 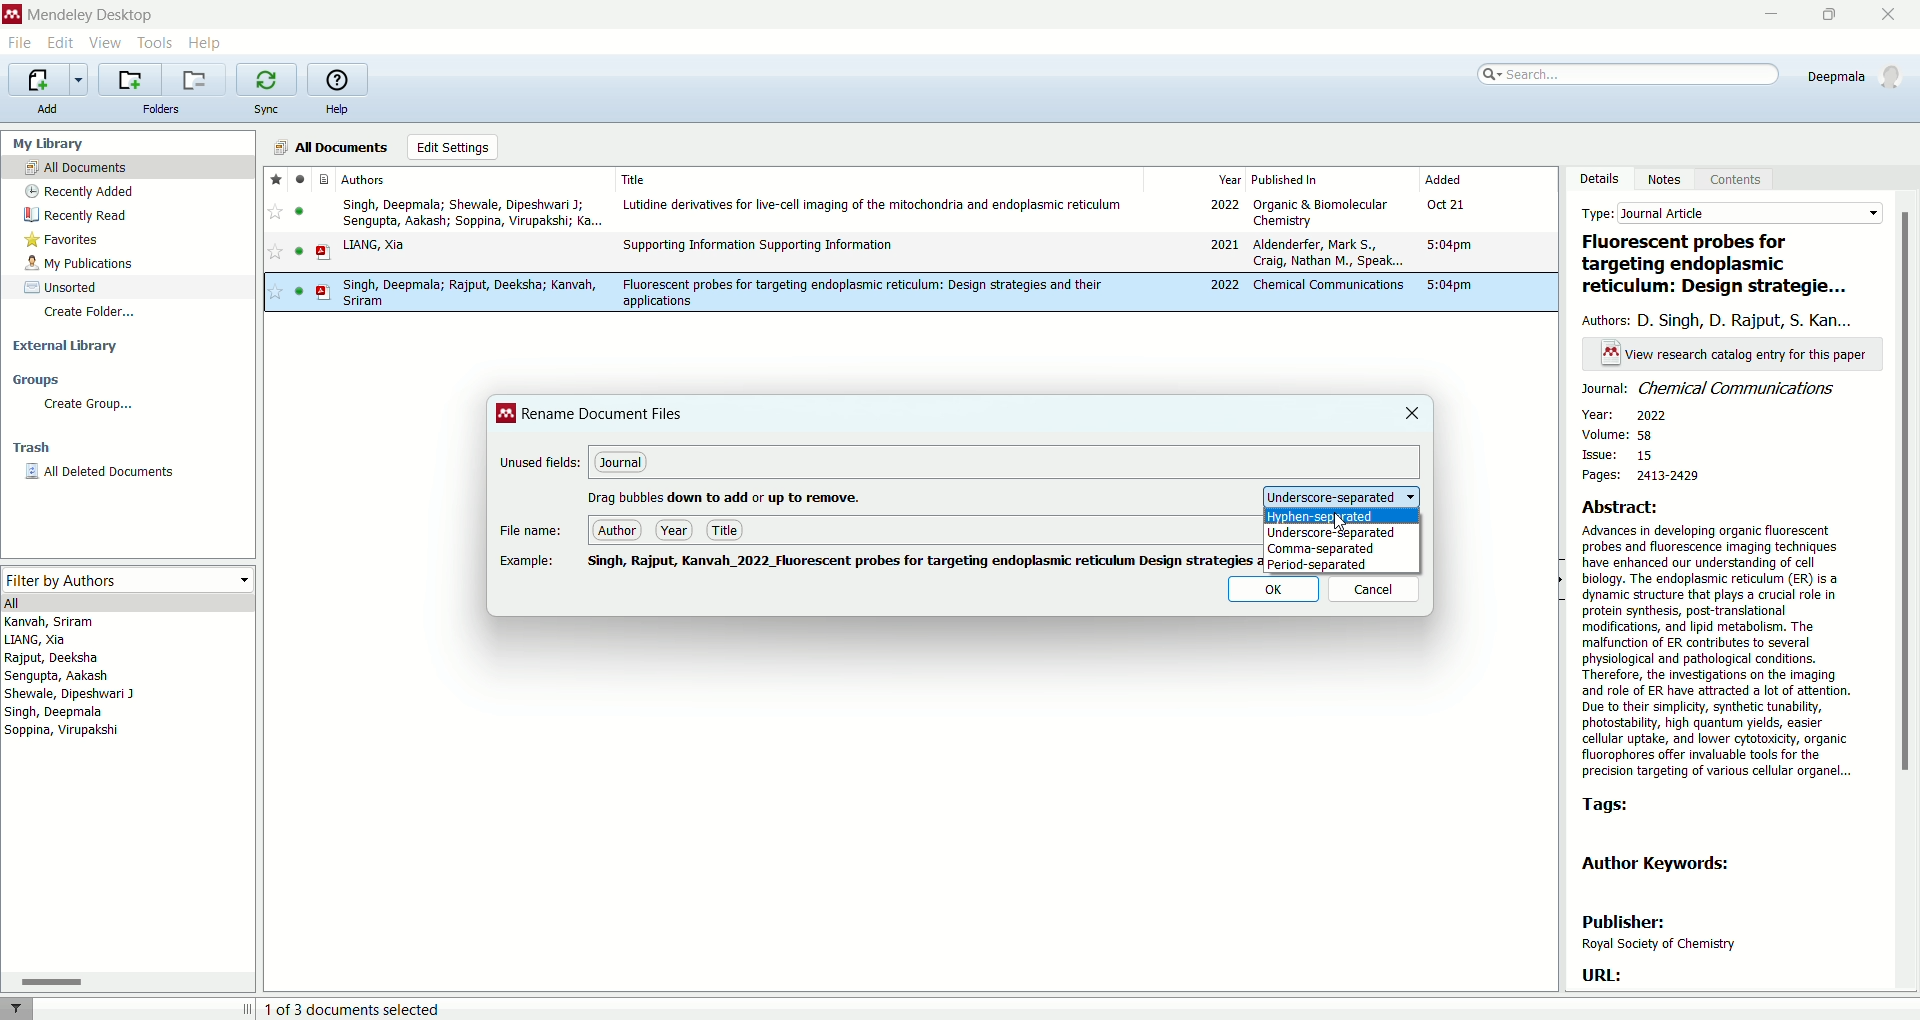 I want to click on logo, so click(x=12, y=13).